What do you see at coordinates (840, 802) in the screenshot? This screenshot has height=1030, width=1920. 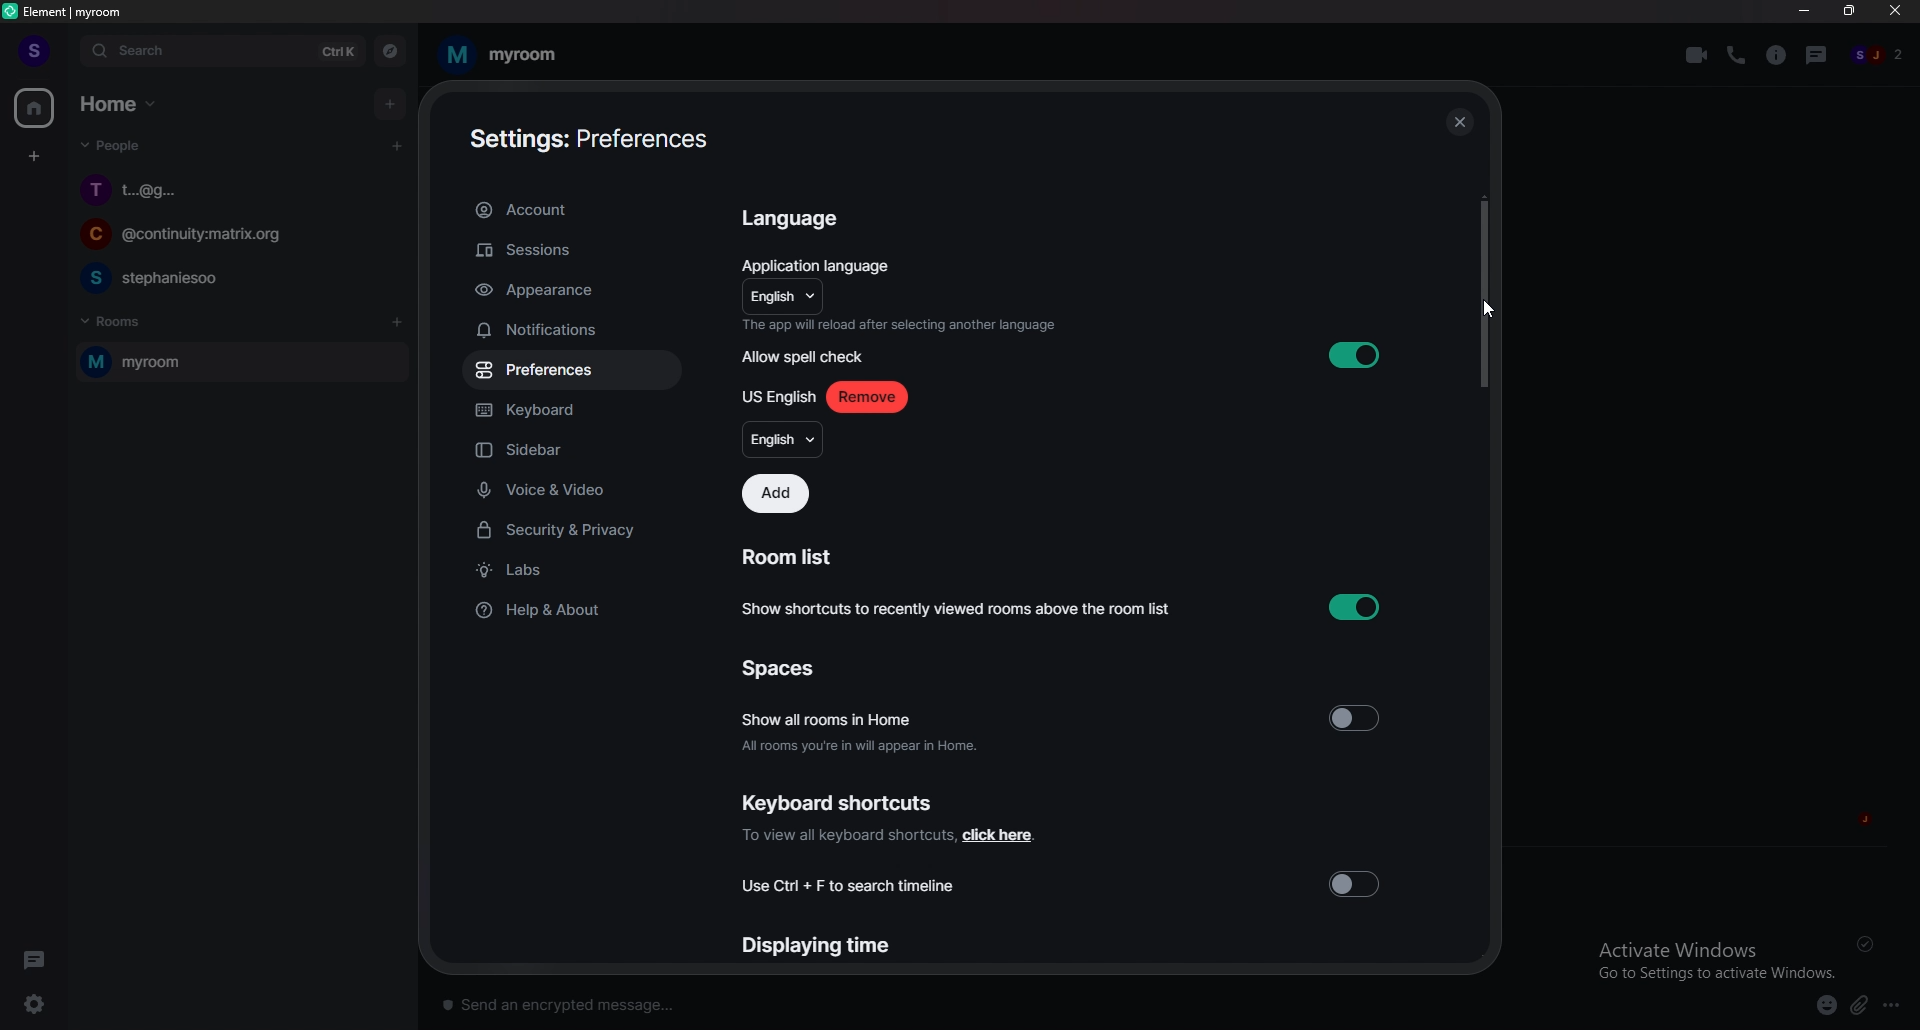 I see `keyboard shortcuts` at bounding box center [840, 802].